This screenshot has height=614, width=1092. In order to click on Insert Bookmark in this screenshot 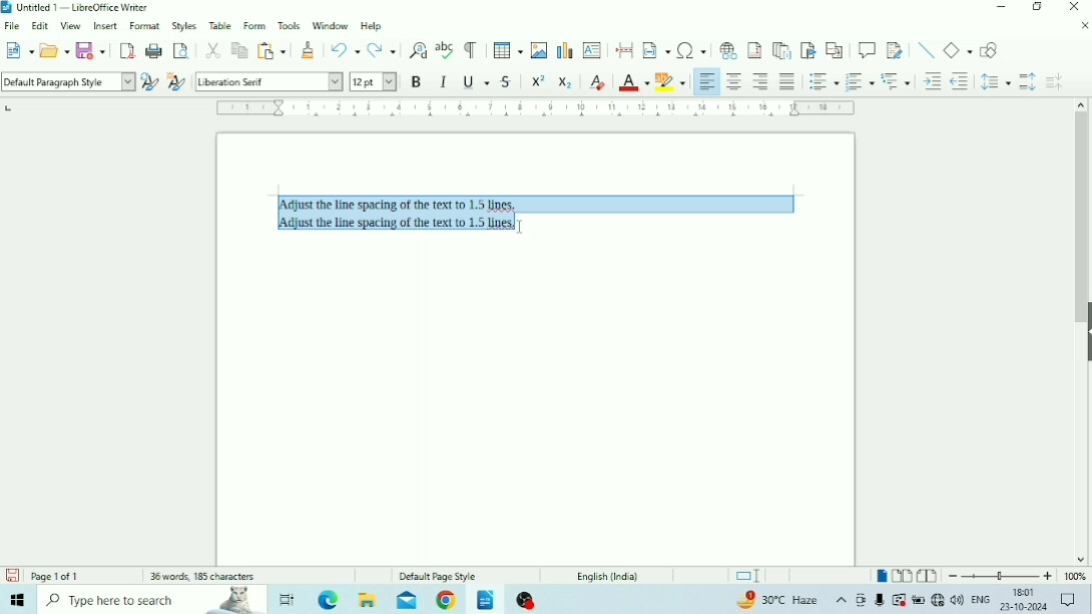, I will do `click(809, 49)`.